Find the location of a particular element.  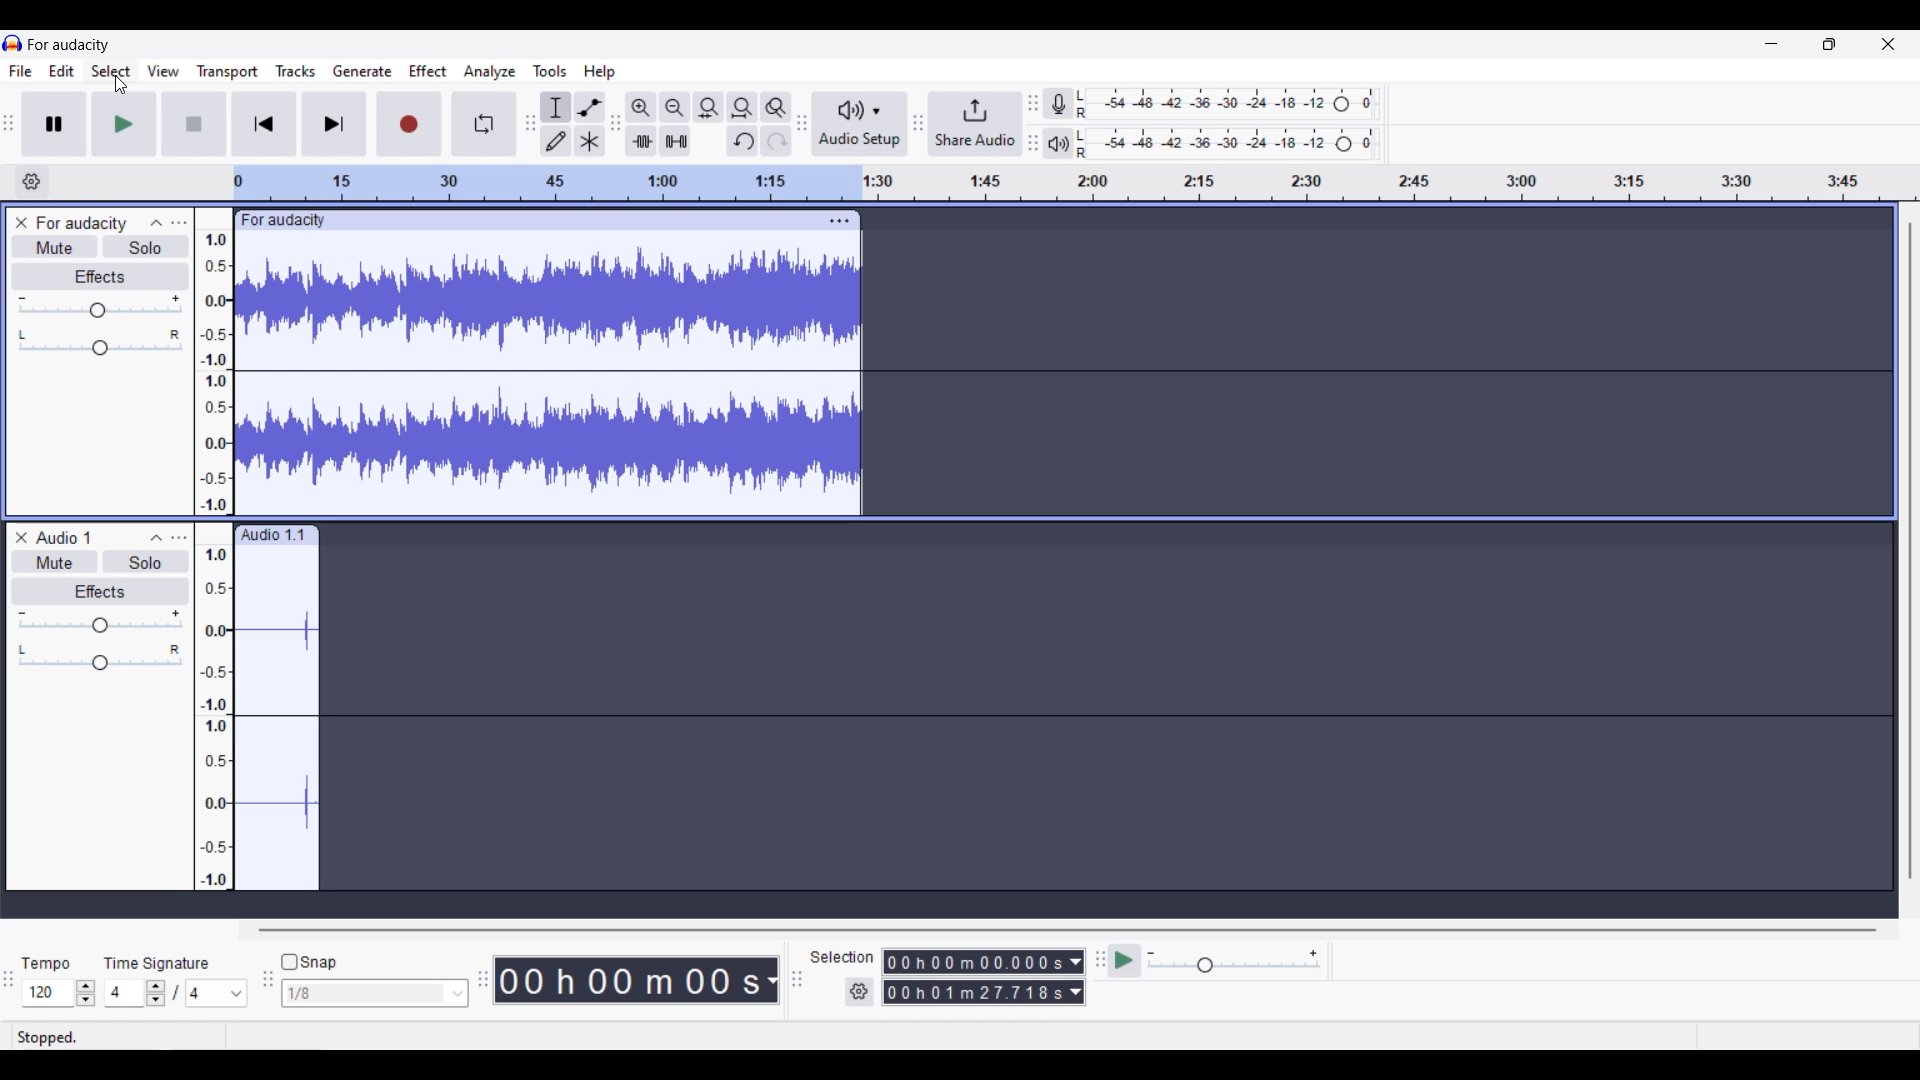

Transport is located at coordinates (227, 71).